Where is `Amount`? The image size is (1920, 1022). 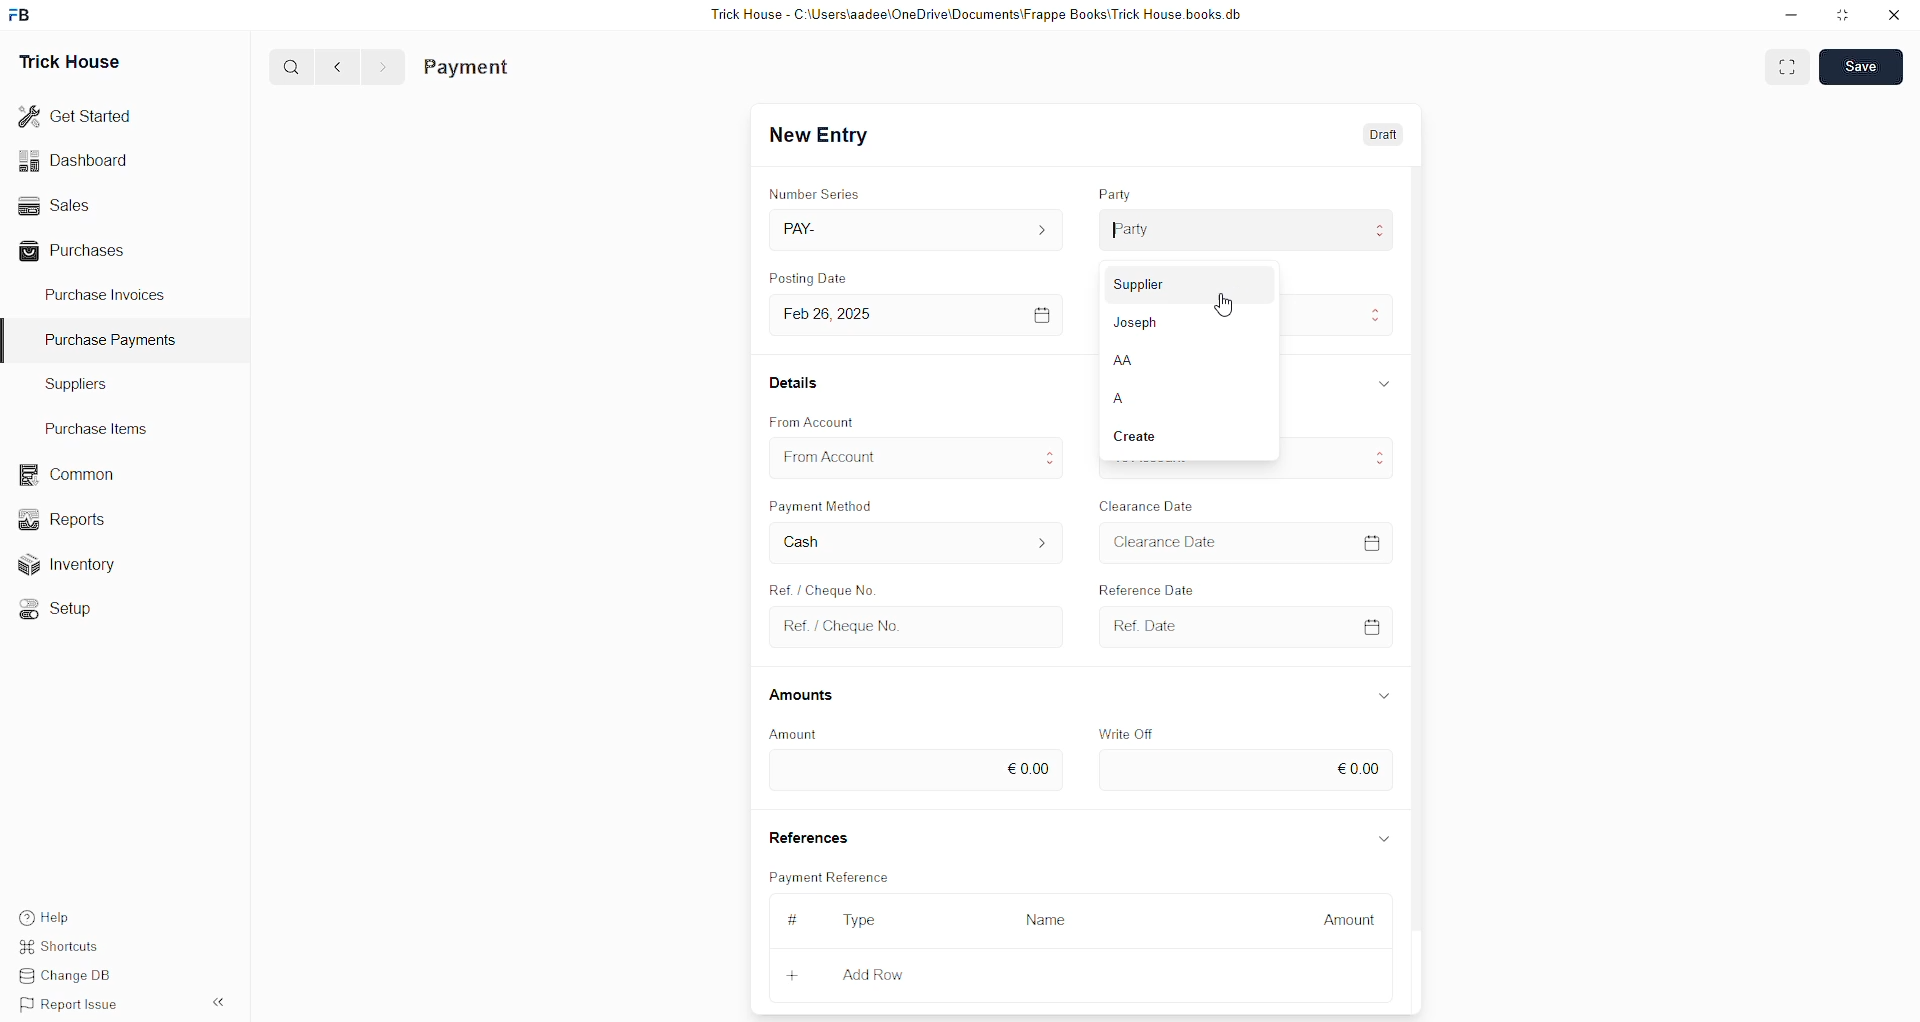 Amount is located at coordinates (1350, 920).